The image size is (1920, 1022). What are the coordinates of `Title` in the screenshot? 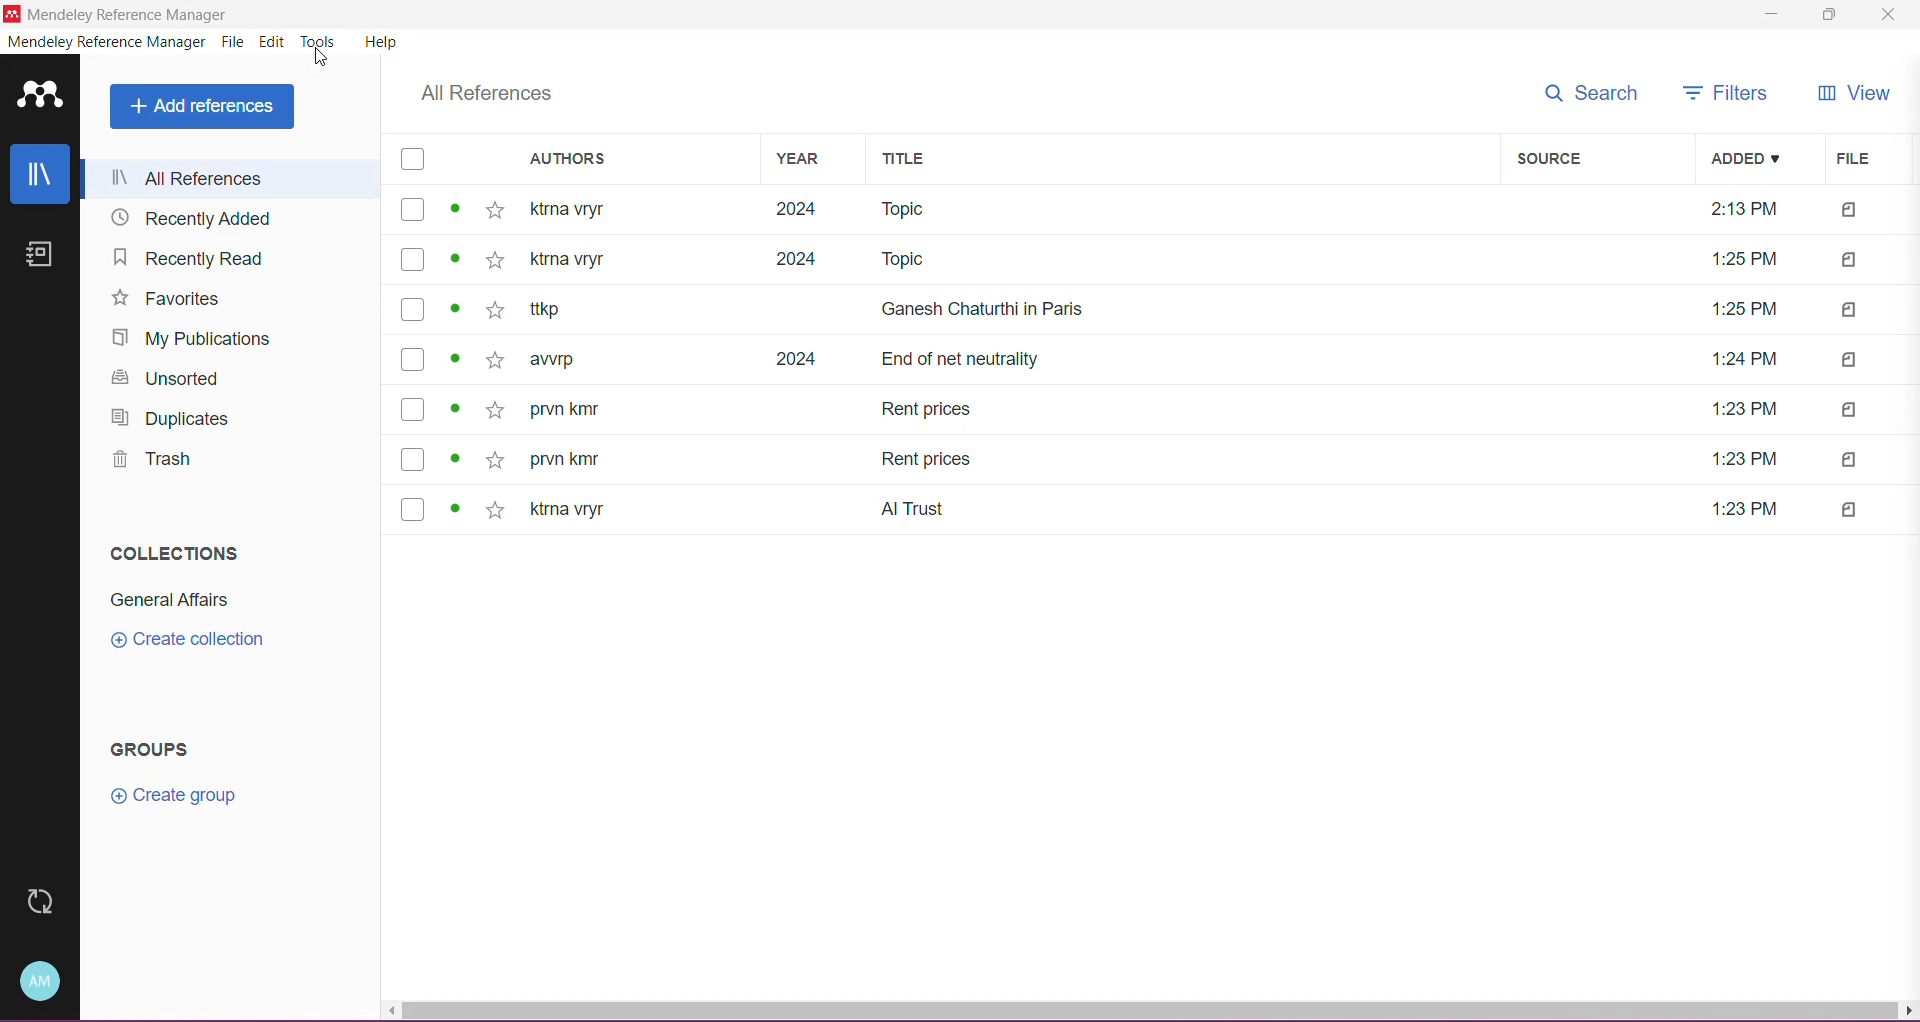 It's located at (958, 360).